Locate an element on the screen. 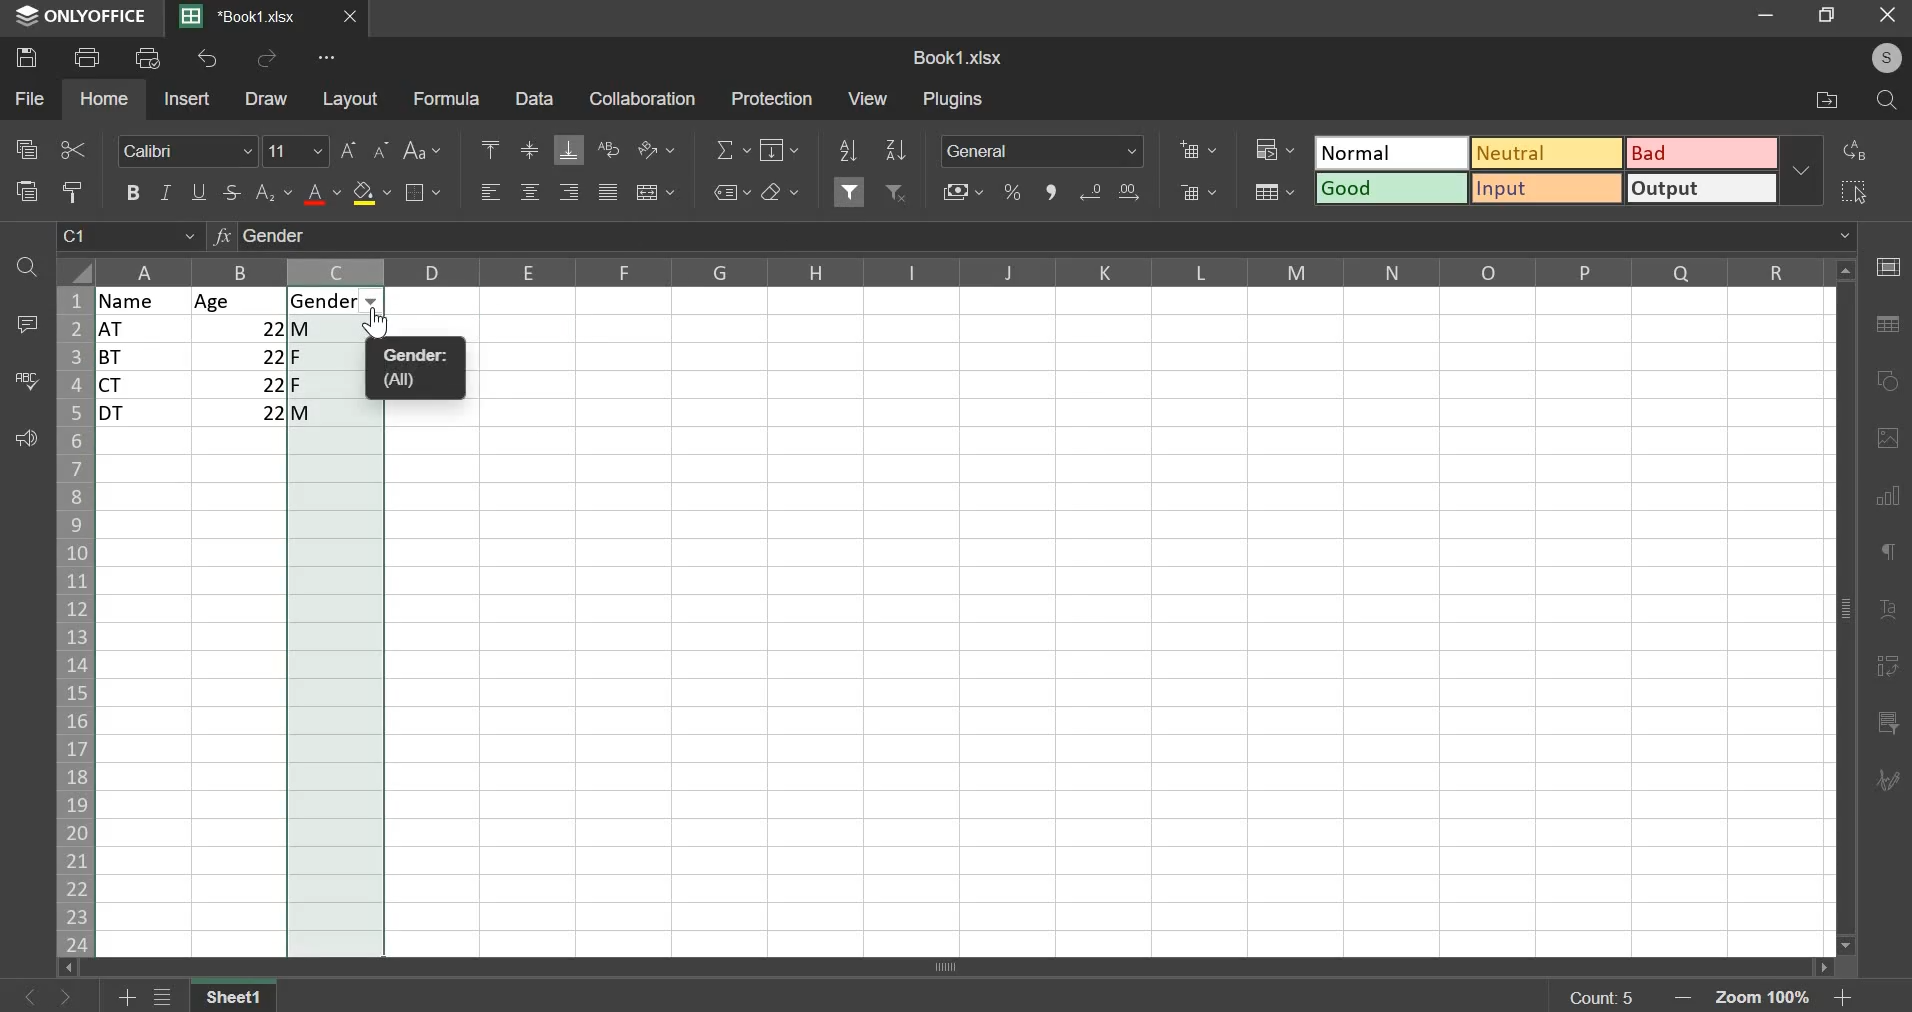 The width and height of the screenshot is (1912, 1012). book1.xlsx is located at coordinates (959, 57).